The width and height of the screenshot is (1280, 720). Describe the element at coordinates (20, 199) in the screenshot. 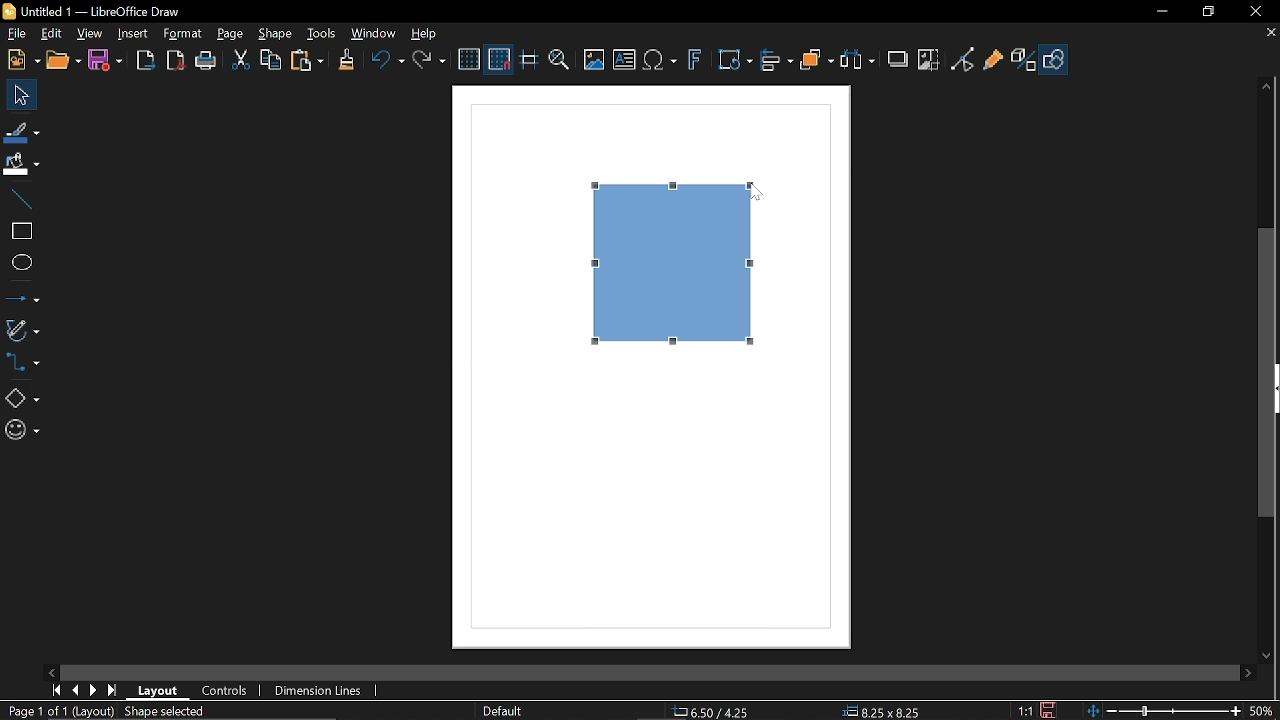

I see `Line` at that location.